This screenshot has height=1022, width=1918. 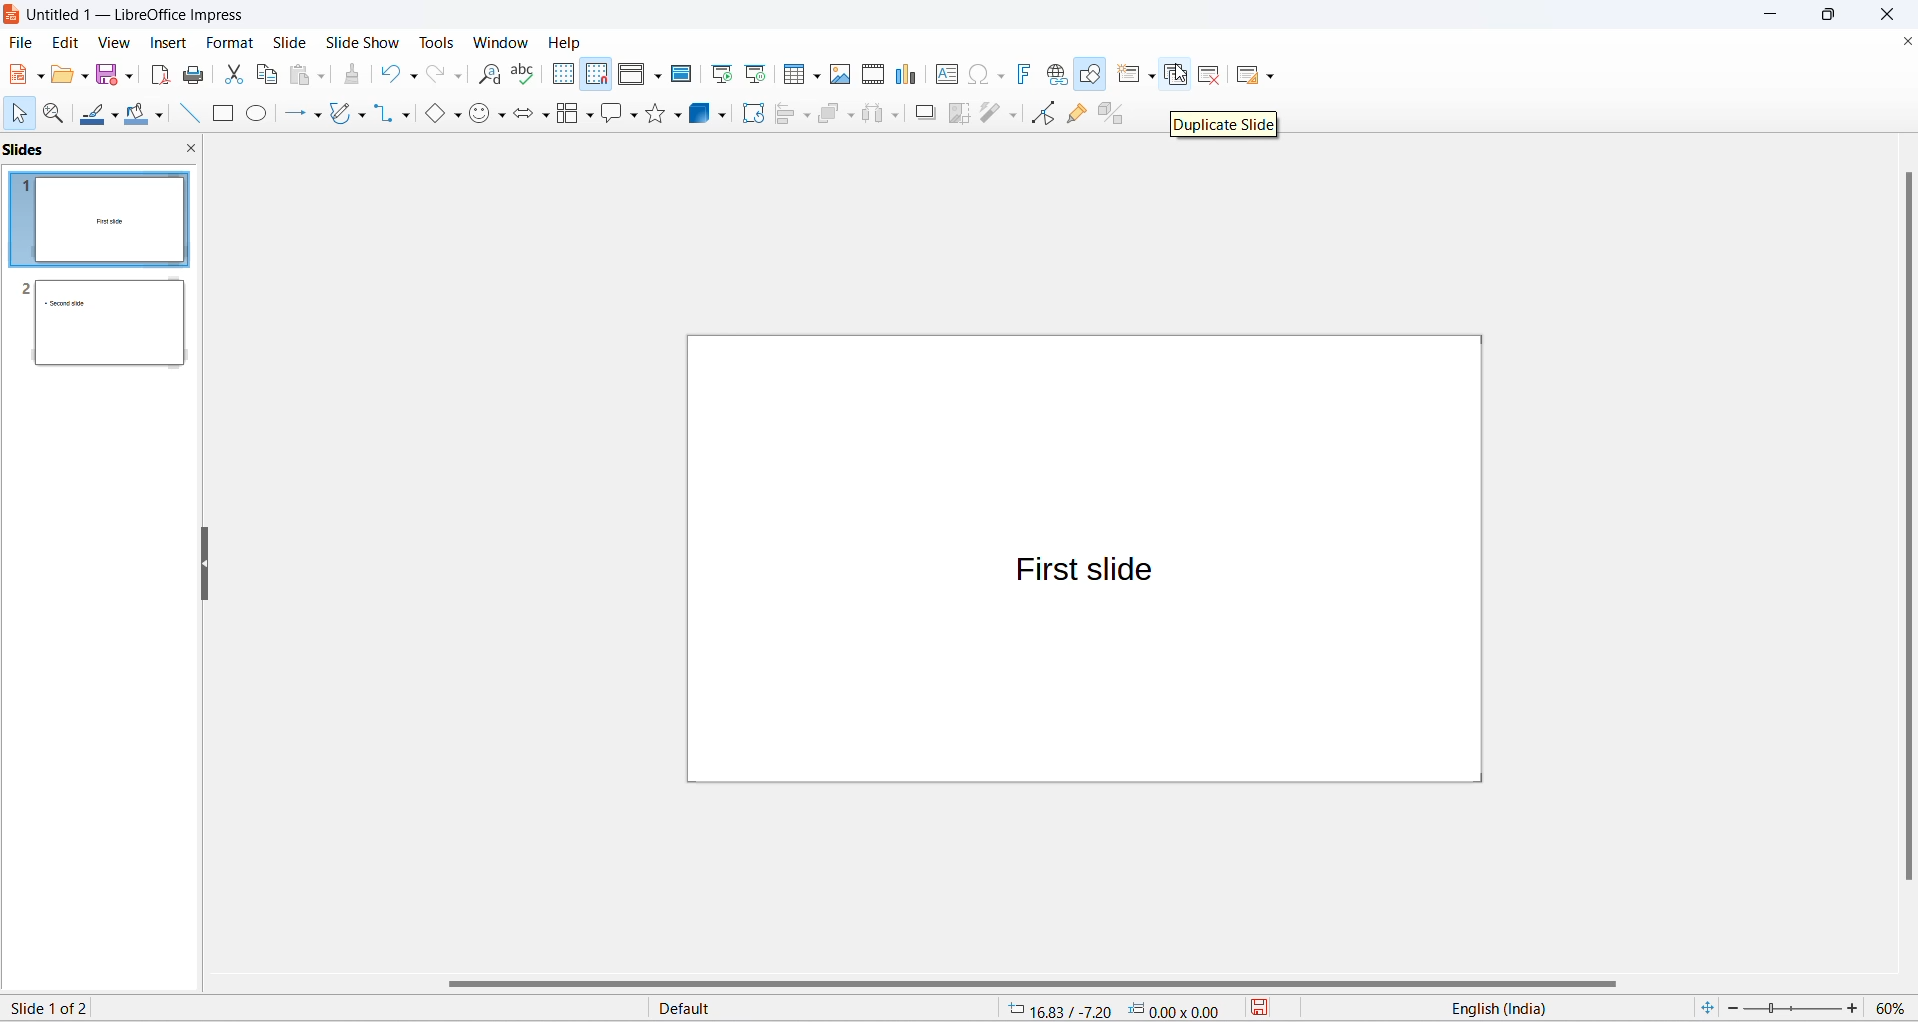 What do you see at coordinates (839, 74) in the screenshot?
I see `insert images` at bounding box center [839, 74].